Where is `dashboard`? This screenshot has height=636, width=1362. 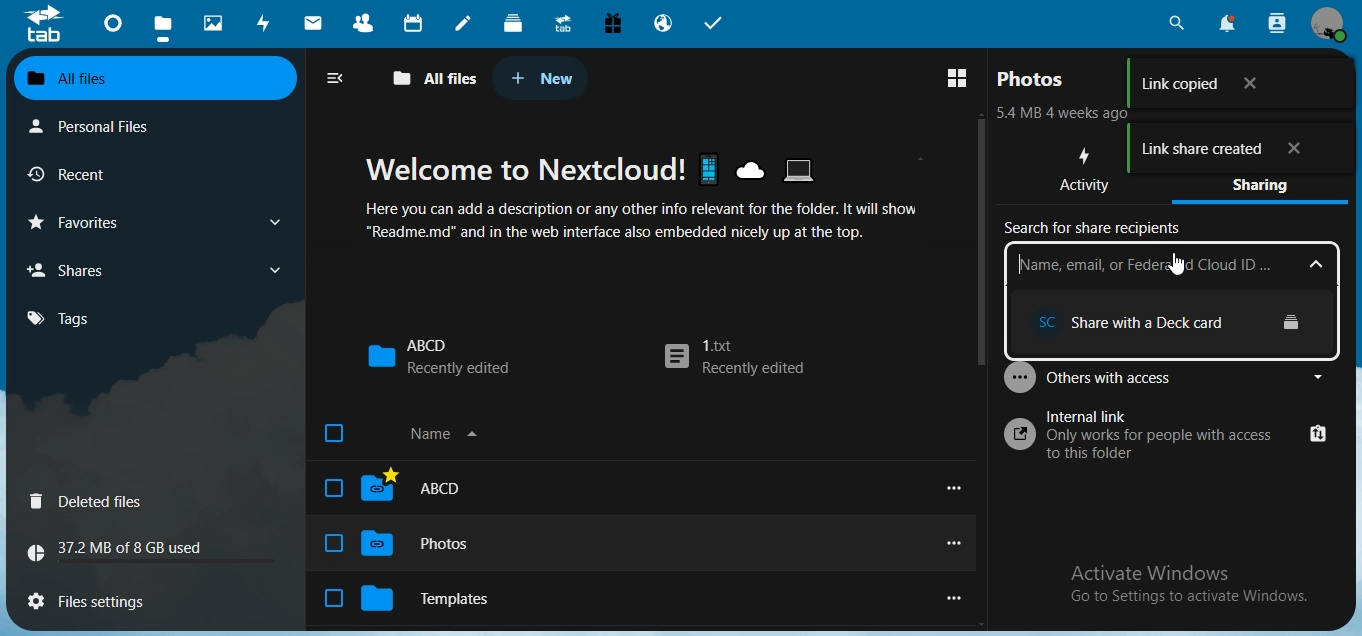
dashboard is located at coordinates (115, 29).